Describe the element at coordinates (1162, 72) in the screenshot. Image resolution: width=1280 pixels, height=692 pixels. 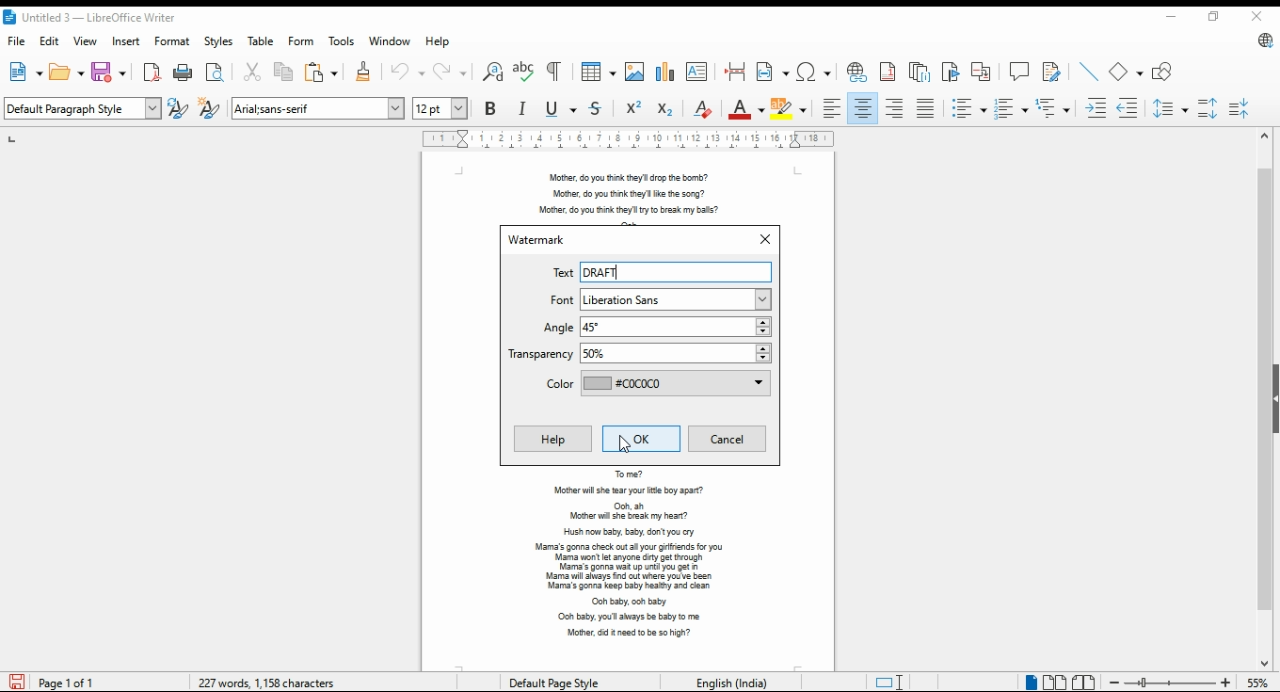
I see `show draw functions` at that location.